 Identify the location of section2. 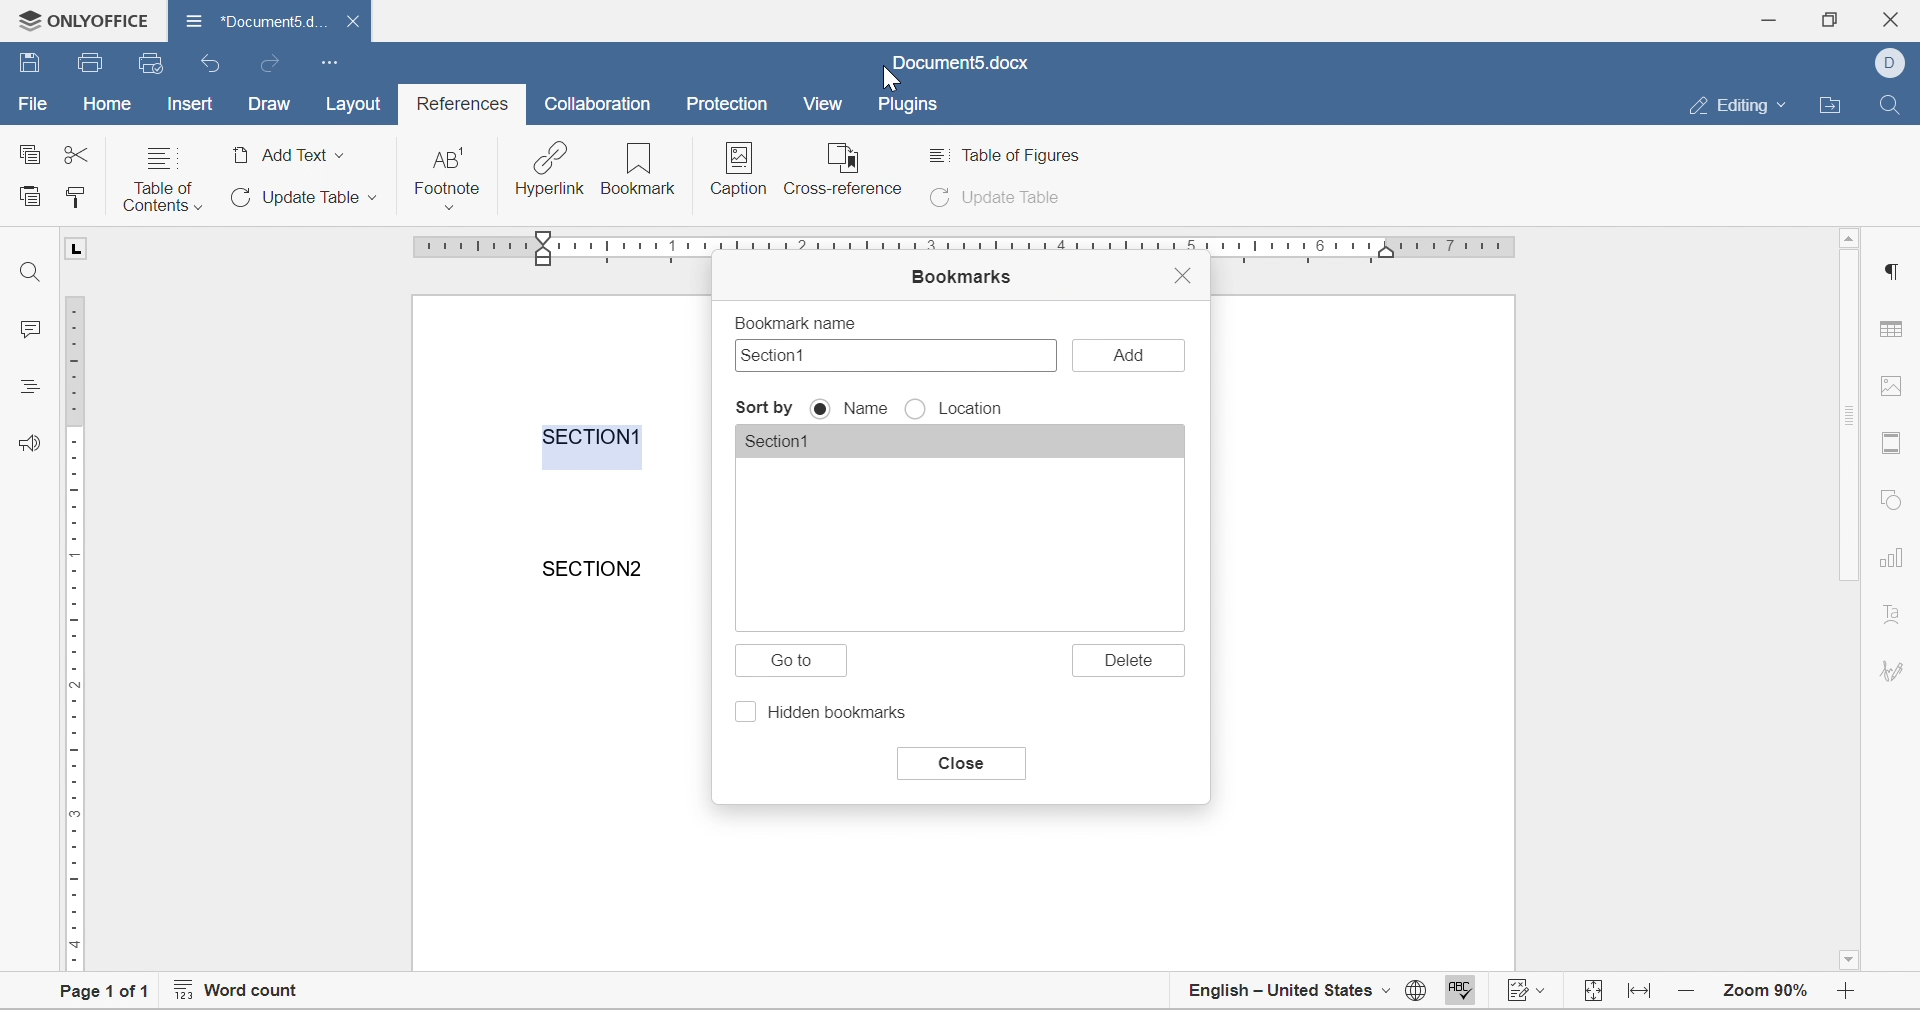
(597, 568).